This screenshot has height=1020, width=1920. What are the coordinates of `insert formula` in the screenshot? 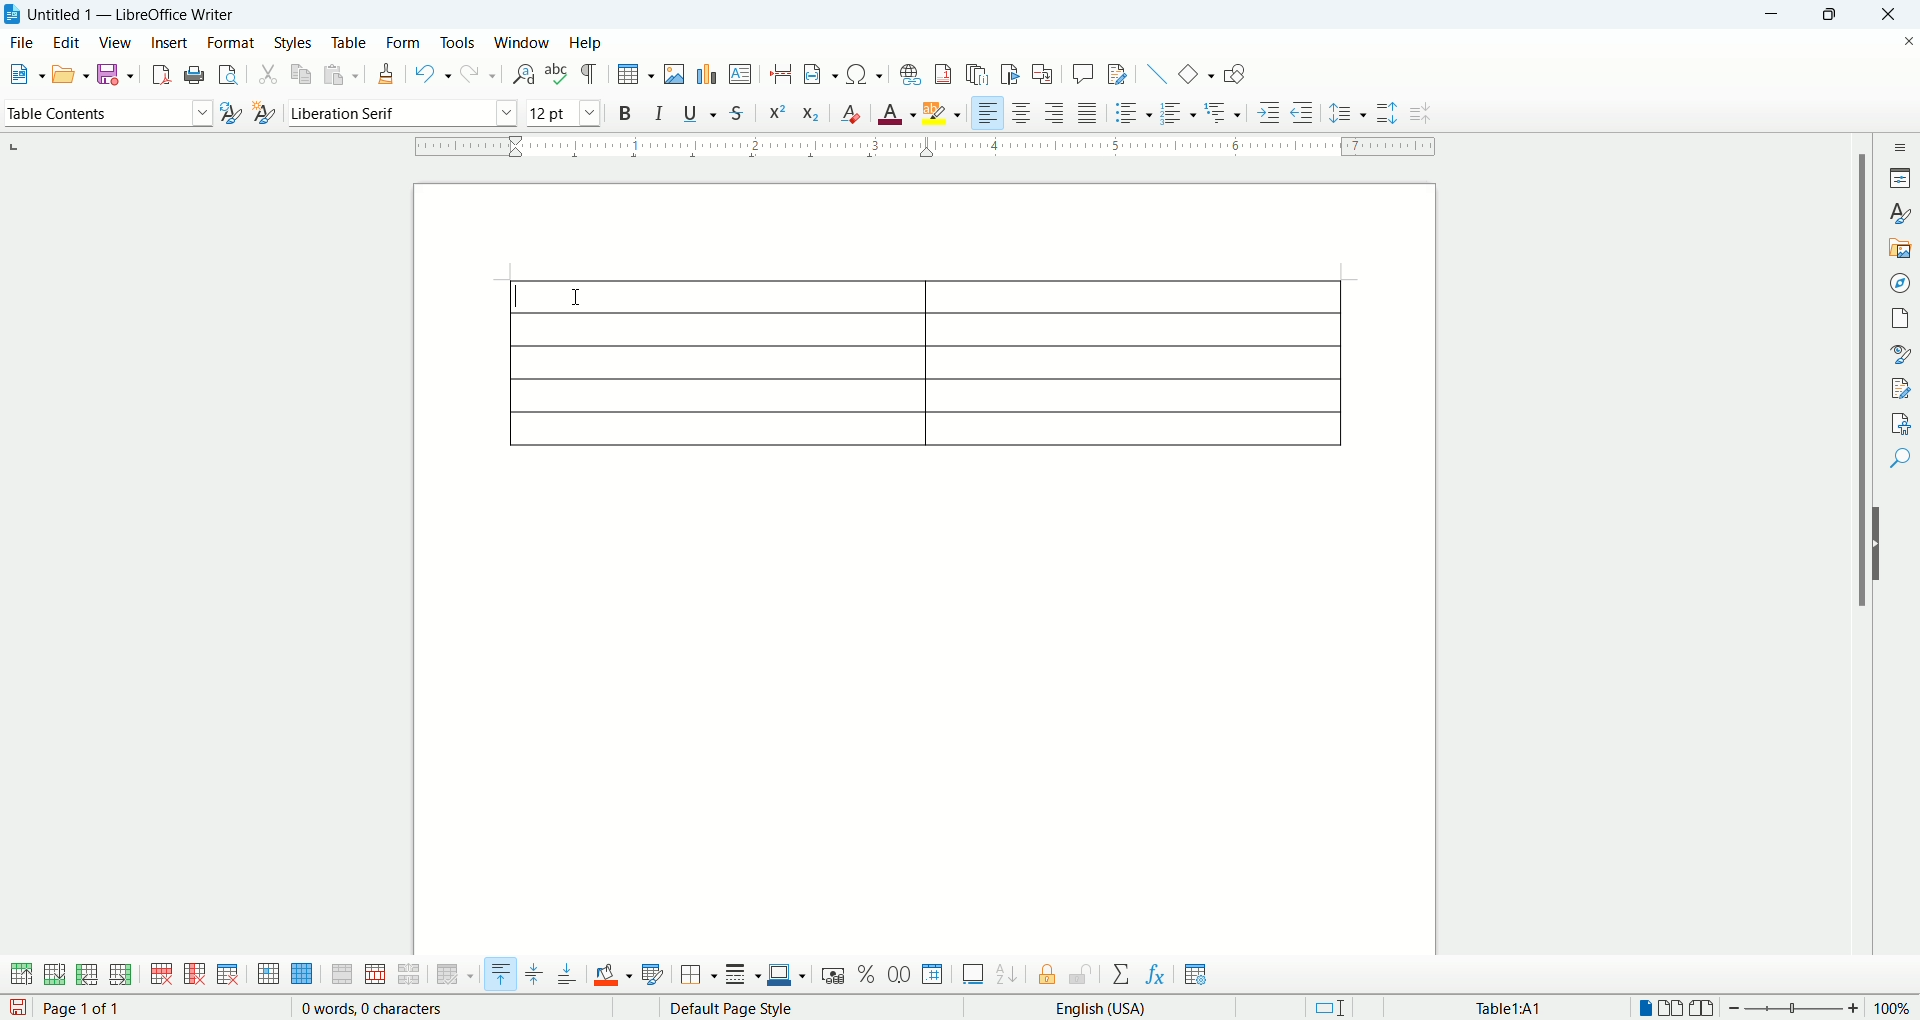 It's located at (1157, 975).